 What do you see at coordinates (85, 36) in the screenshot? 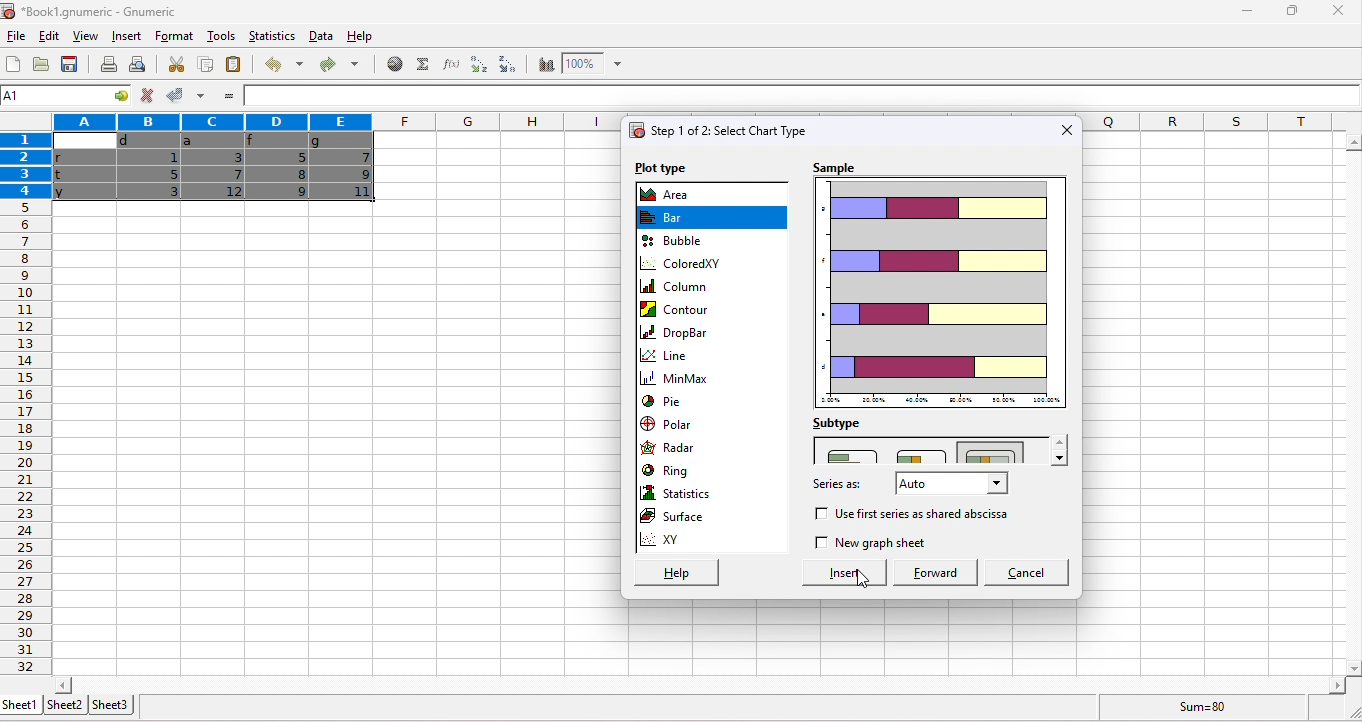
I see `view` at bounding box center [85, 36].